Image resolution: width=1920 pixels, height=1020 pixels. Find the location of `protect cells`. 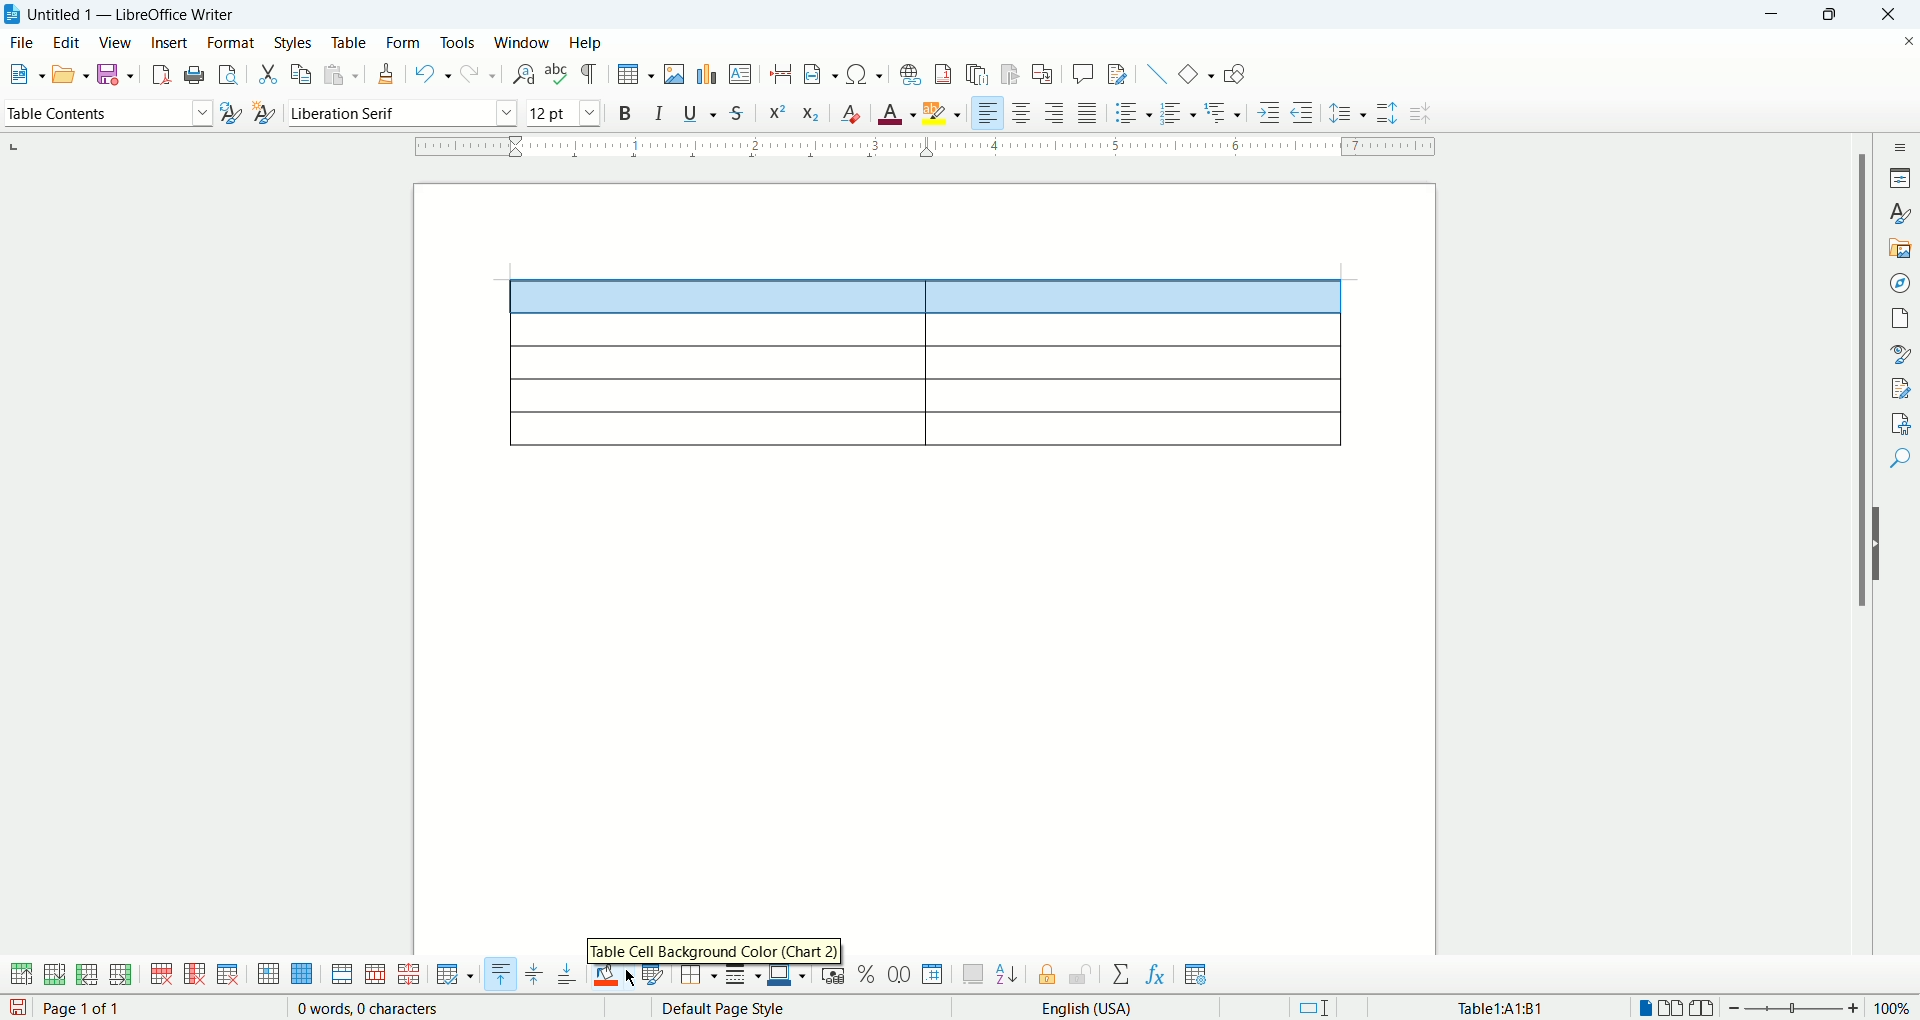

protect cells is located at coordinates (1045, 977).